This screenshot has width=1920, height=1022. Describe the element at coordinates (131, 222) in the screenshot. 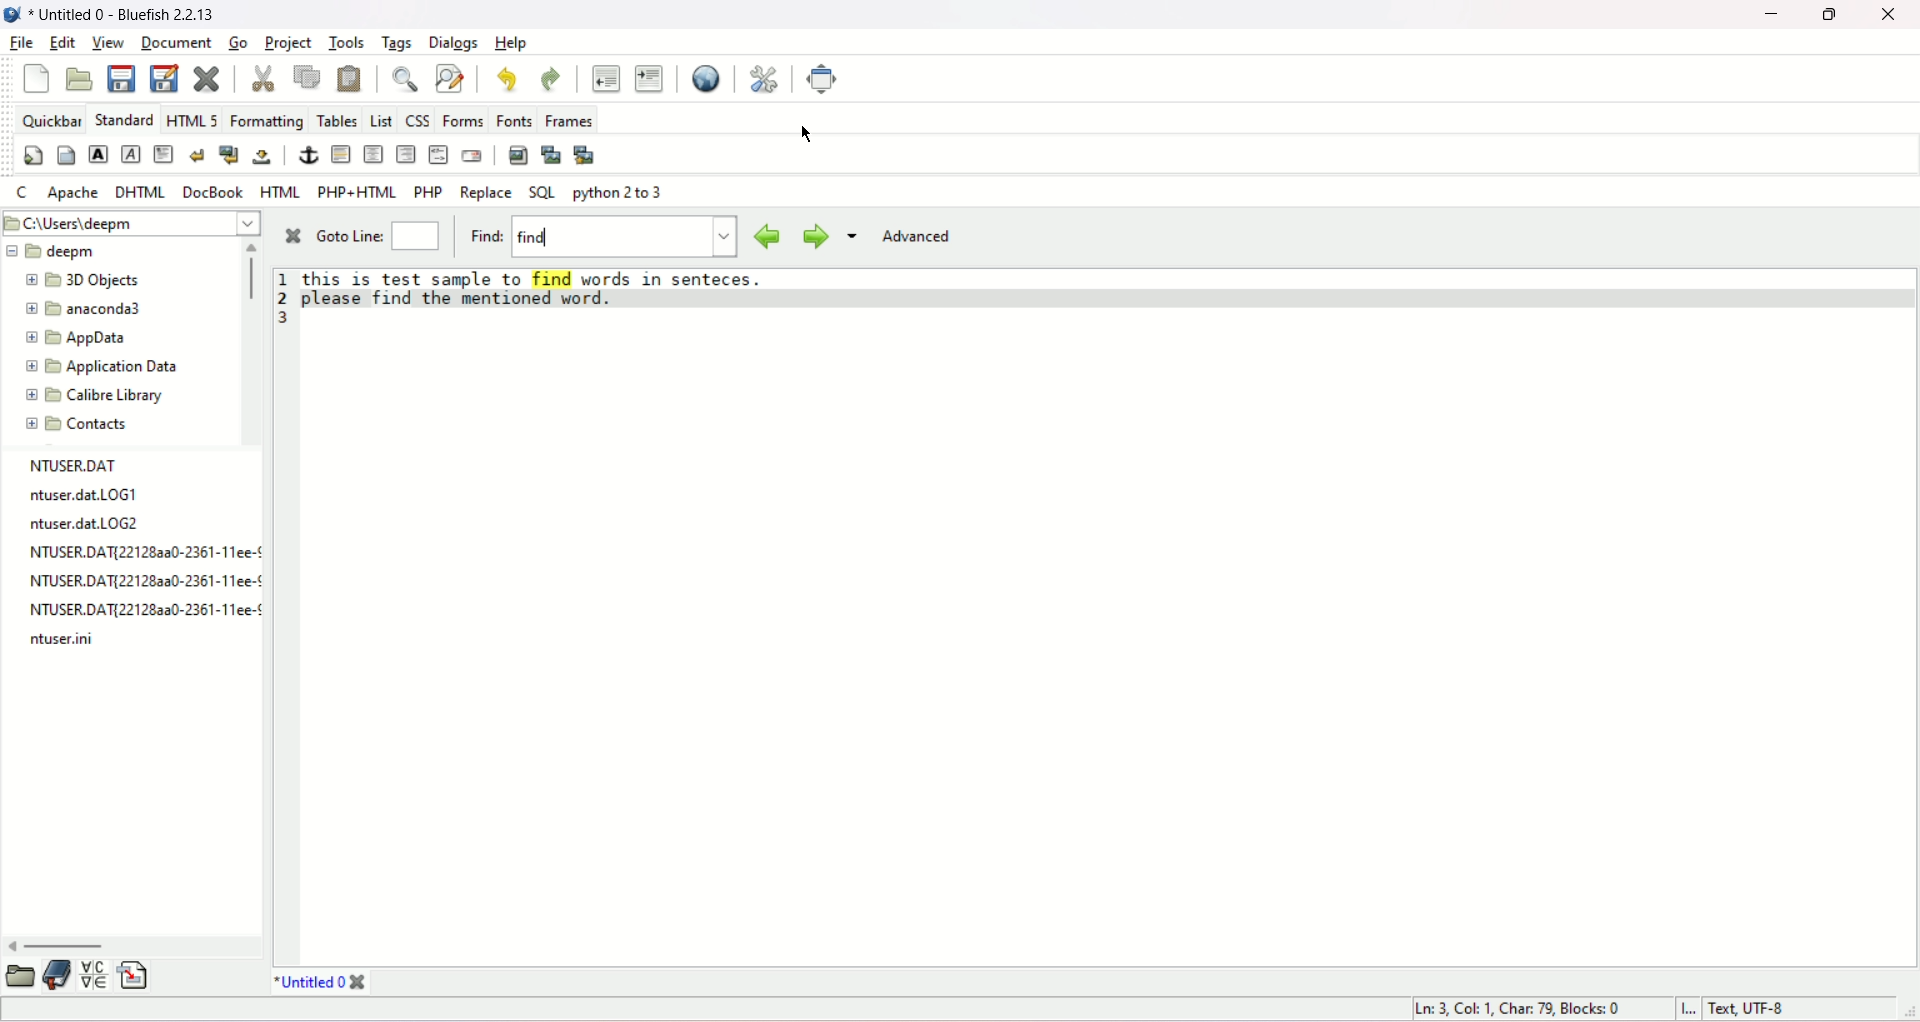

I see `c:\users\deepm` at that location.